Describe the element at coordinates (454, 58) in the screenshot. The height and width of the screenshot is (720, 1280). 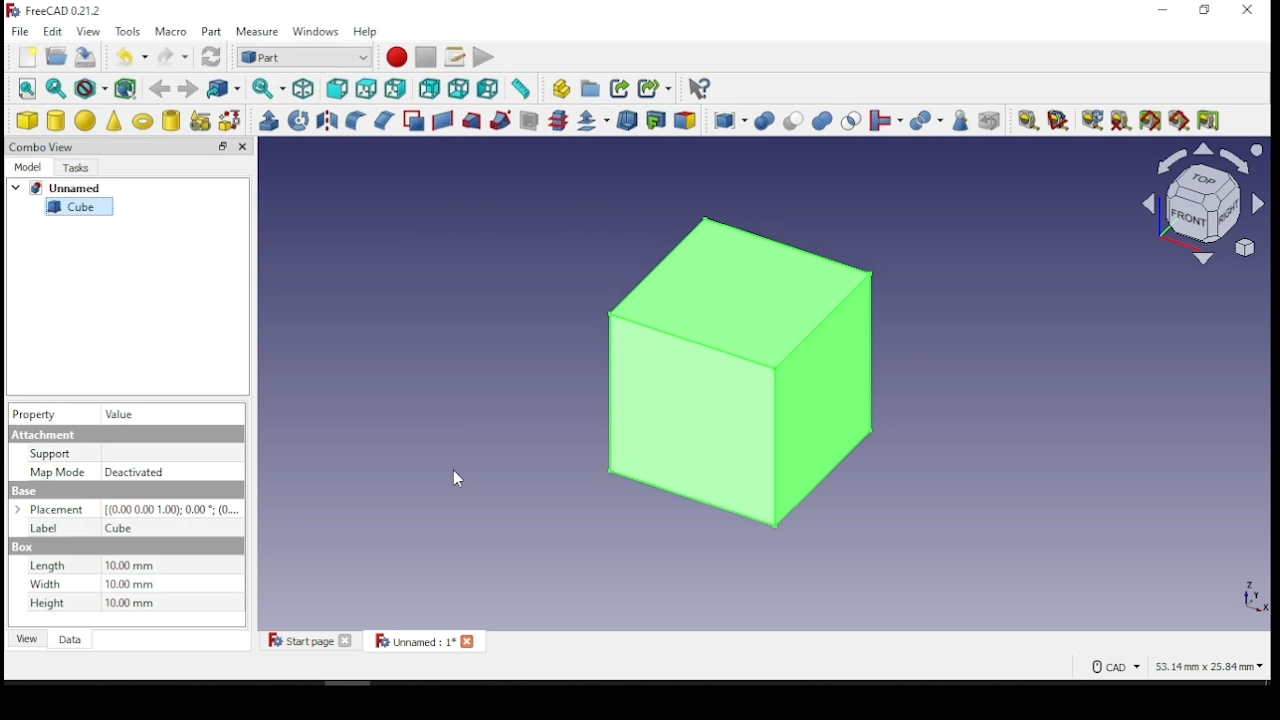
I see `macros` at that location.